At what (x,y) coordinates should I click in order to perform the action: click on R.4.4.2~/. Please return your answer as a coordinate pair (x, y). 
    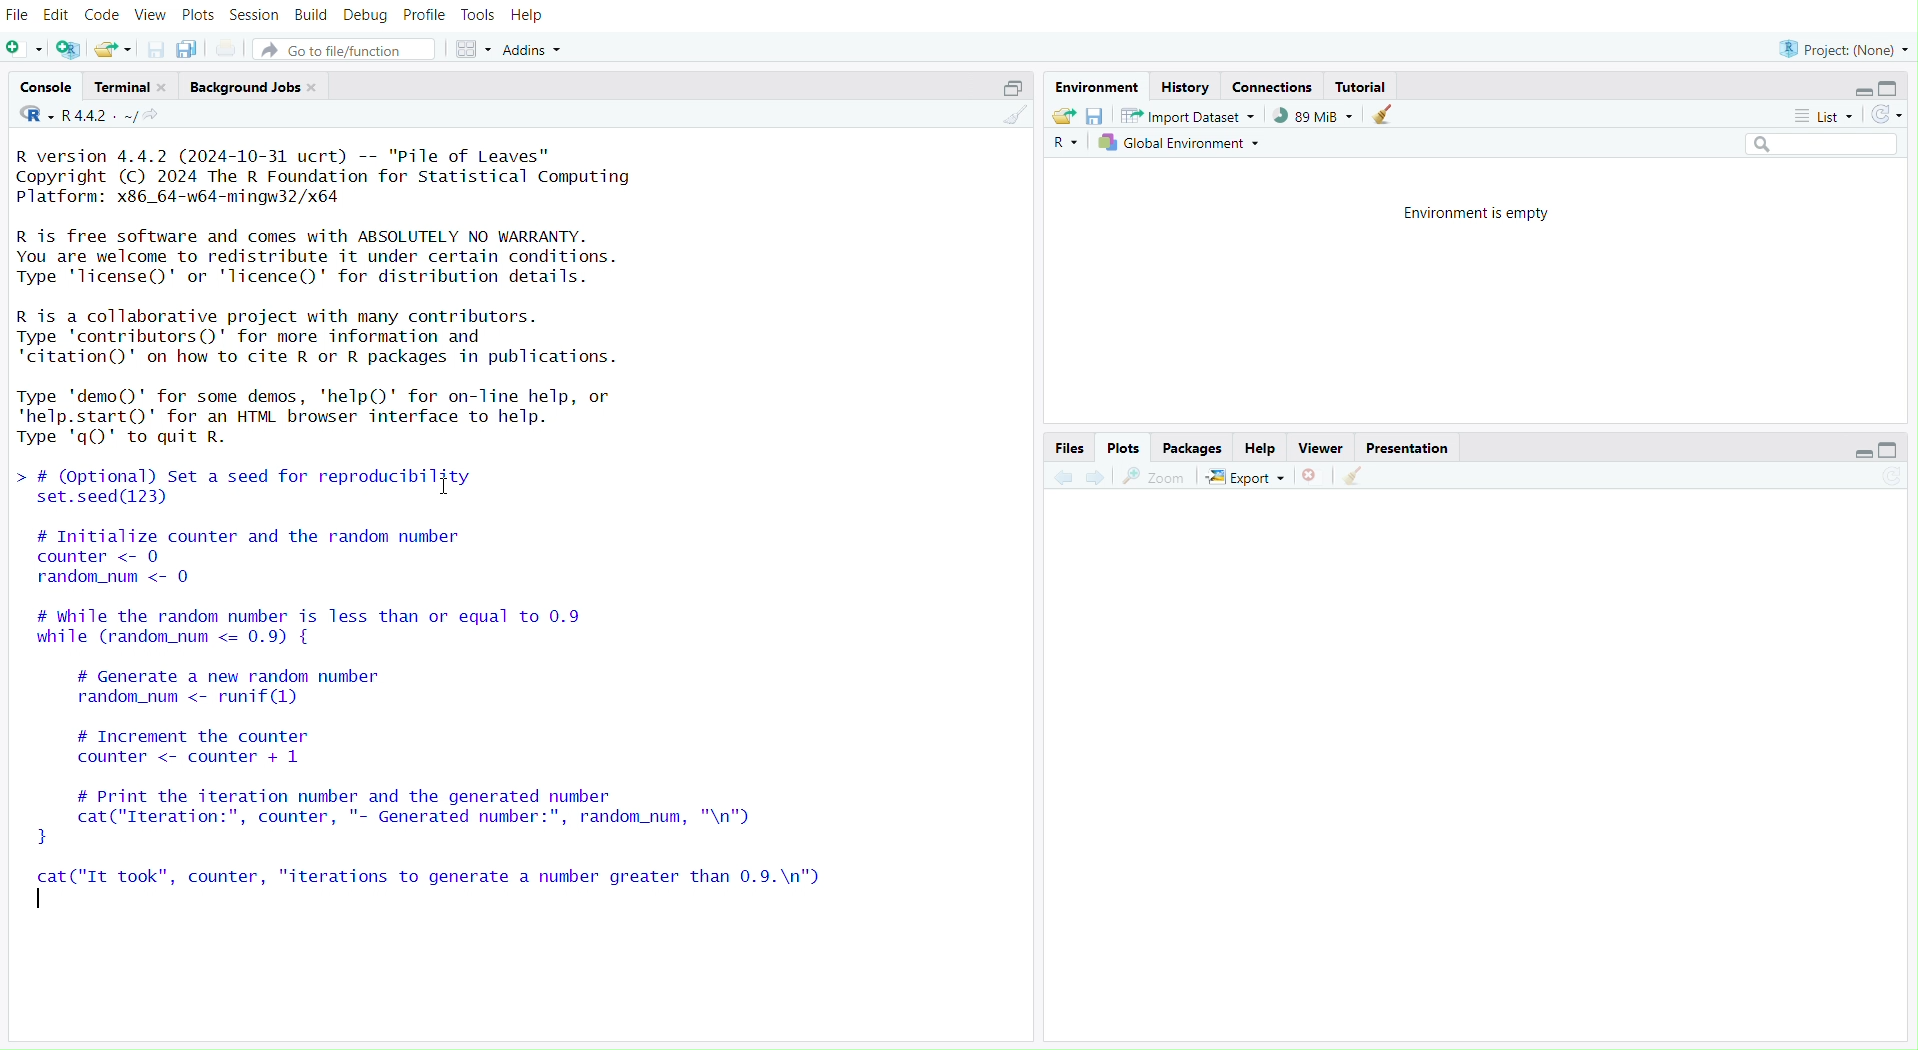
    Looking at the image, I should click on (101, 116).